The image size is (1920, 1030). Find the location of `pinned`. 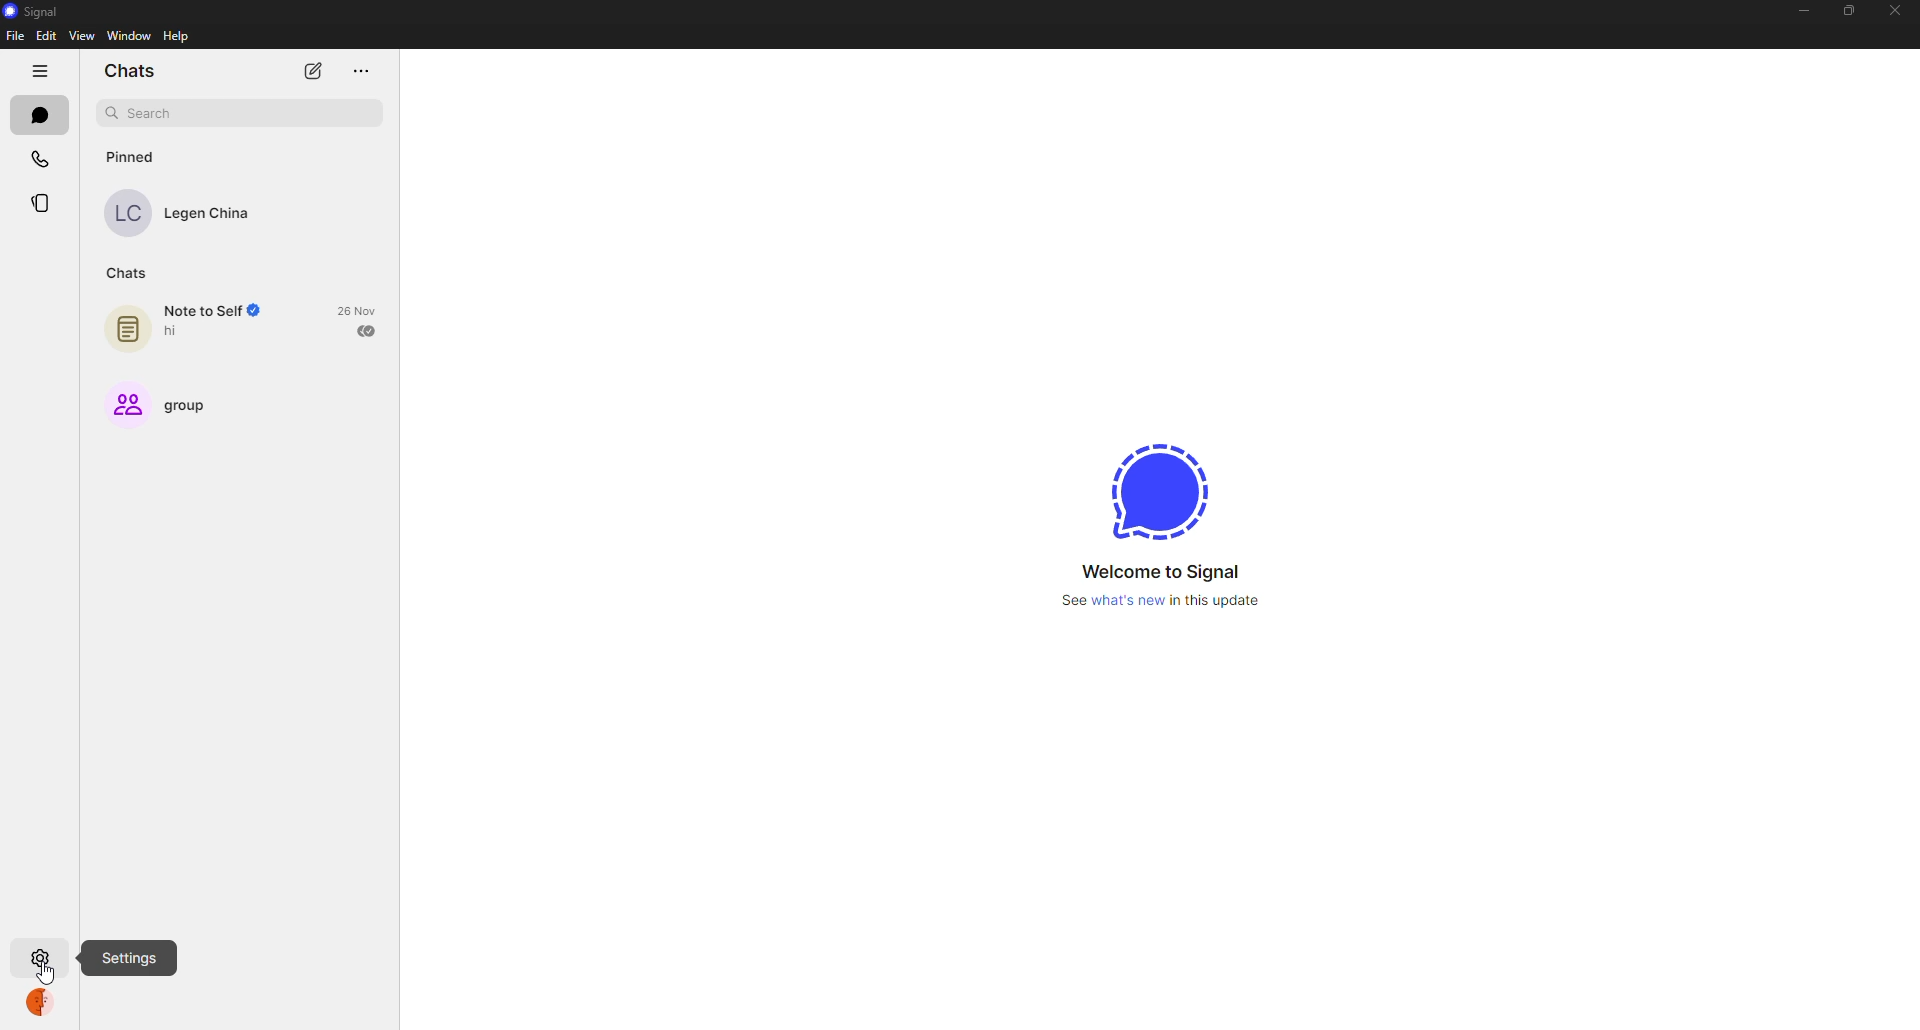

pinned is located at coordinates (132, 157).